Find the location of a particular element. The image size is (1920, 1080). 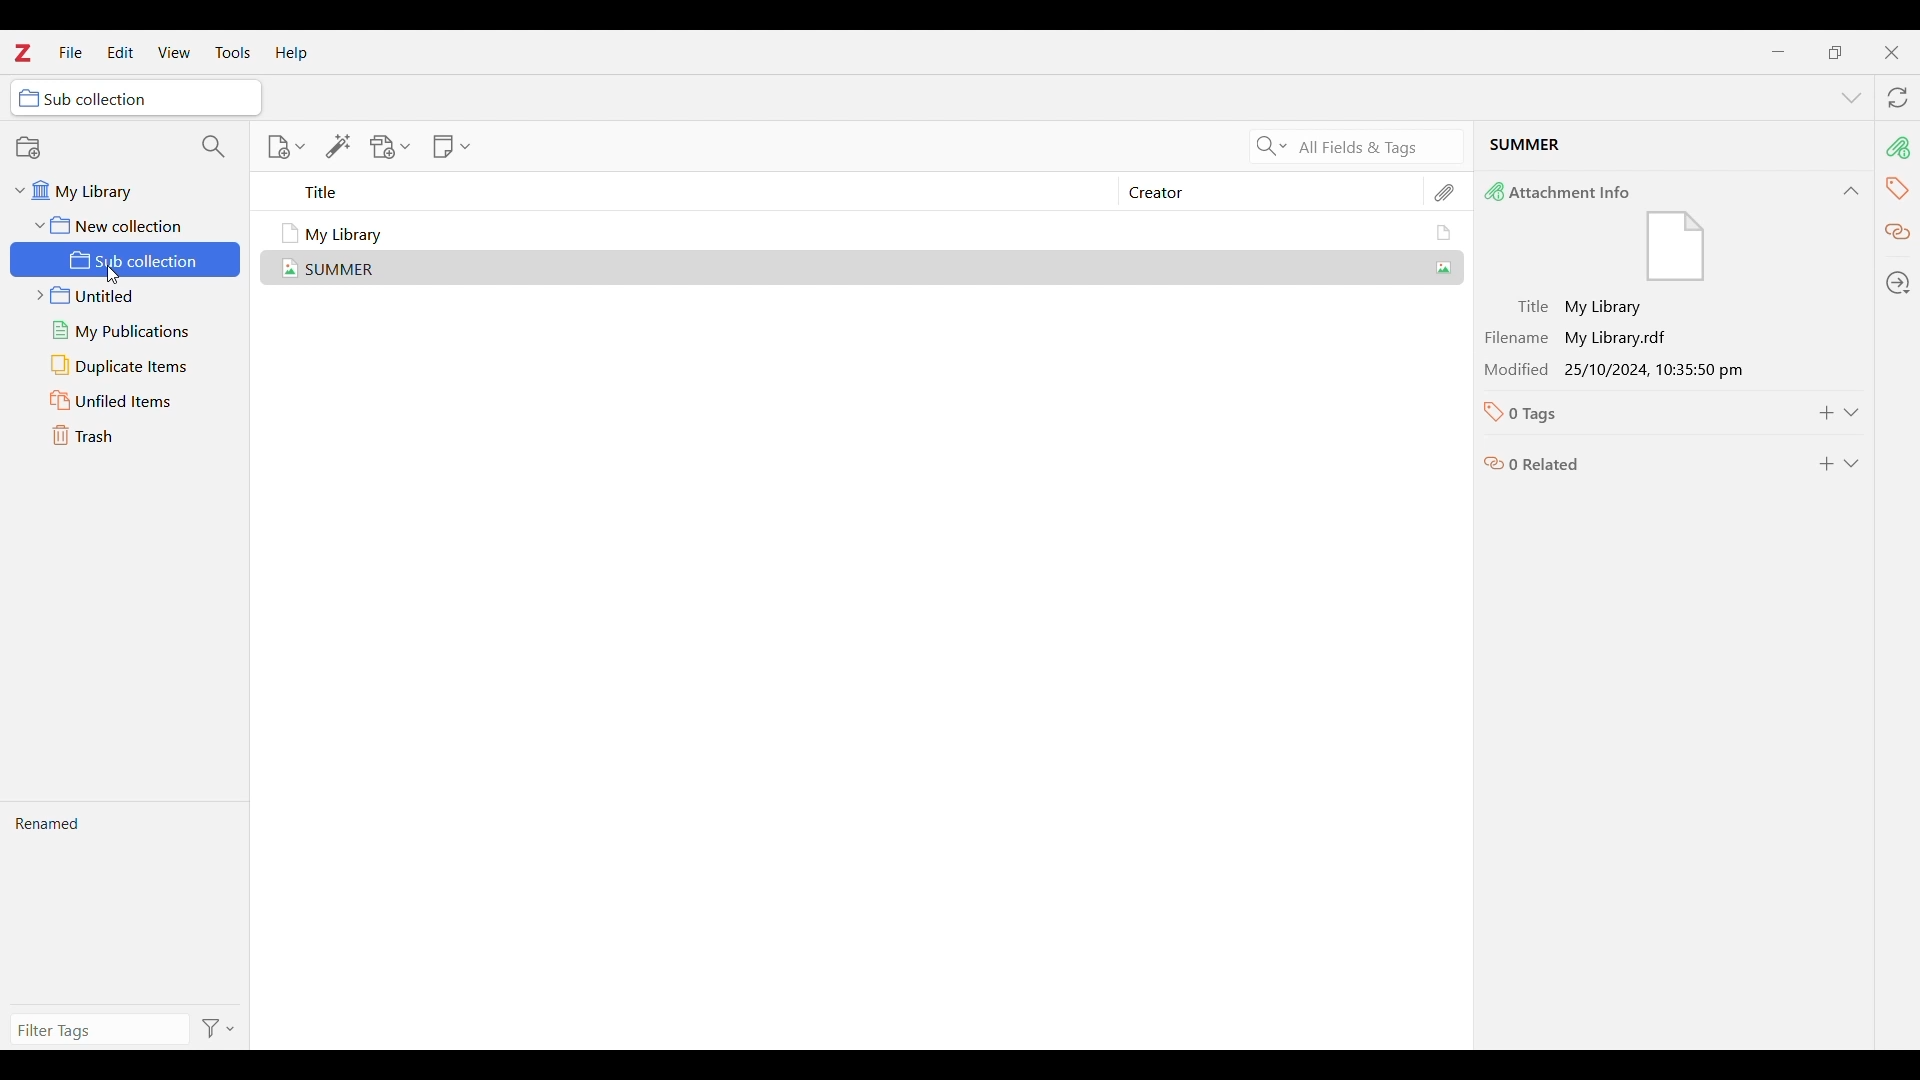

Attachments is located at coordinates (1446, 193).